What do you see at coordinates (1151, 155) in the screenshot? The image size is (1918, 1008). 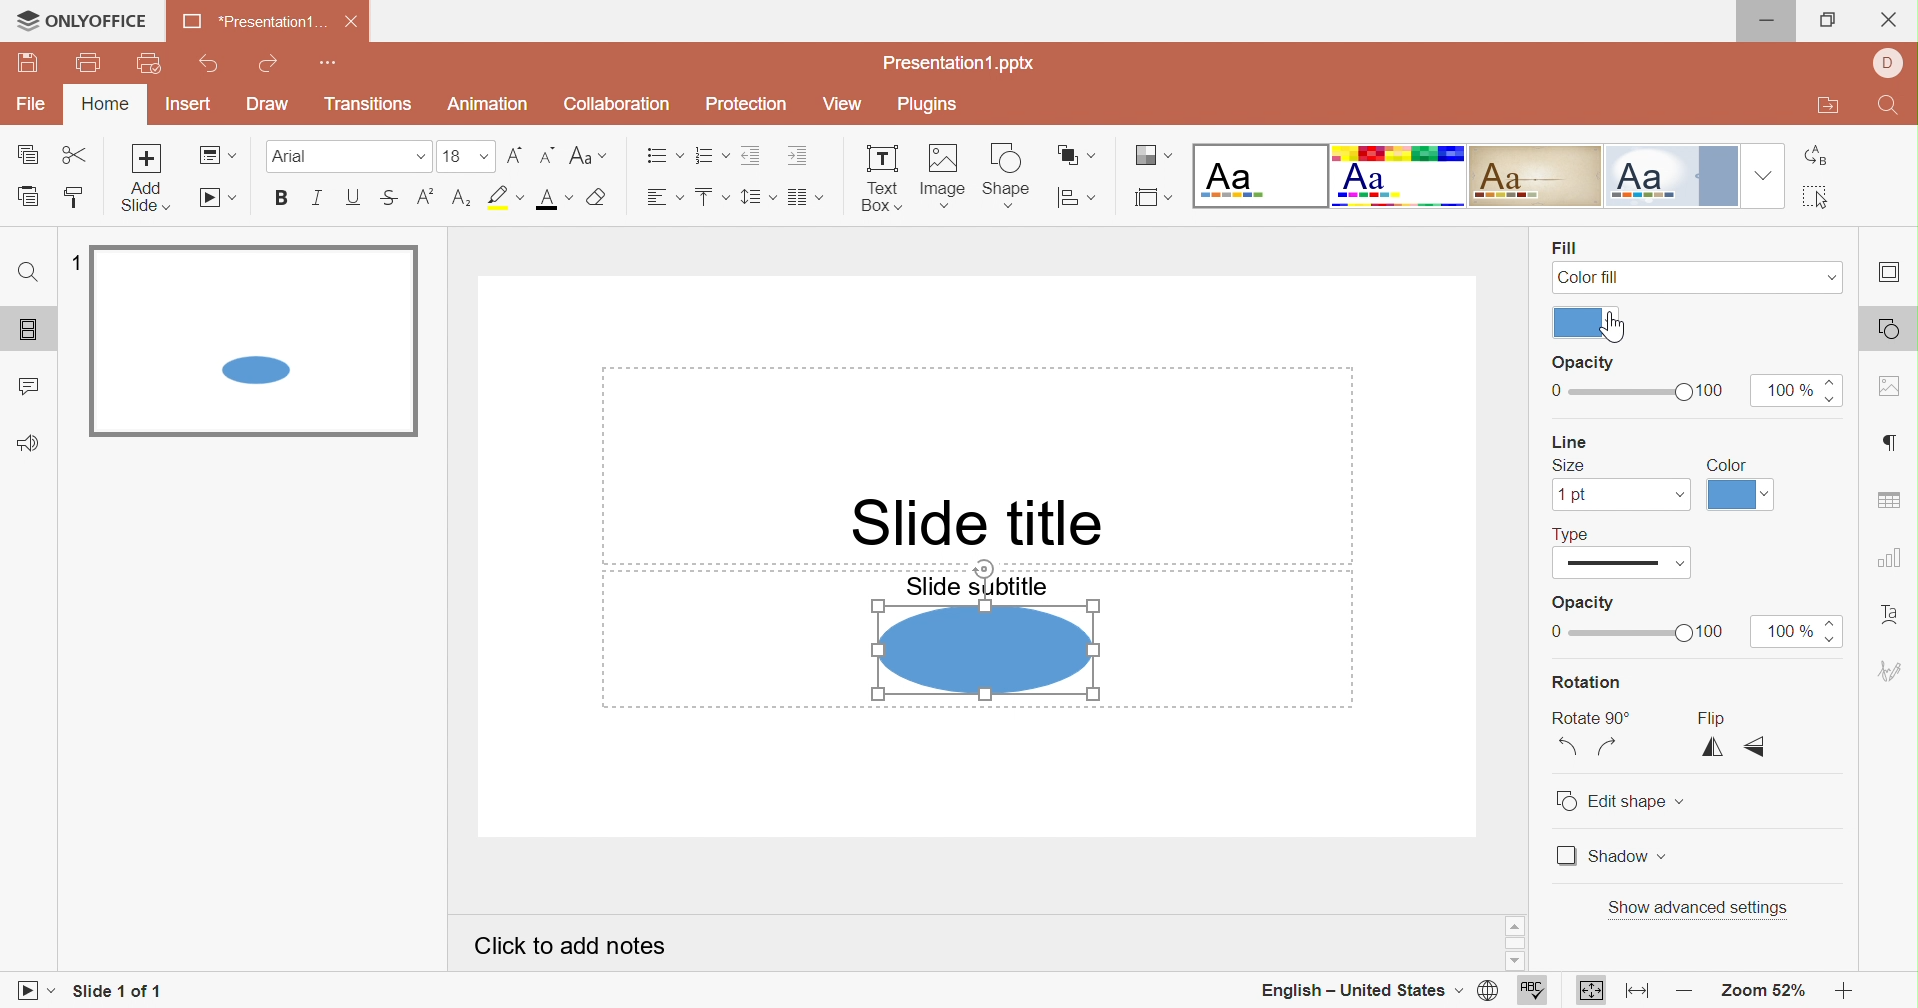 I see `Change color theme` at bounding box center [1151, 155].